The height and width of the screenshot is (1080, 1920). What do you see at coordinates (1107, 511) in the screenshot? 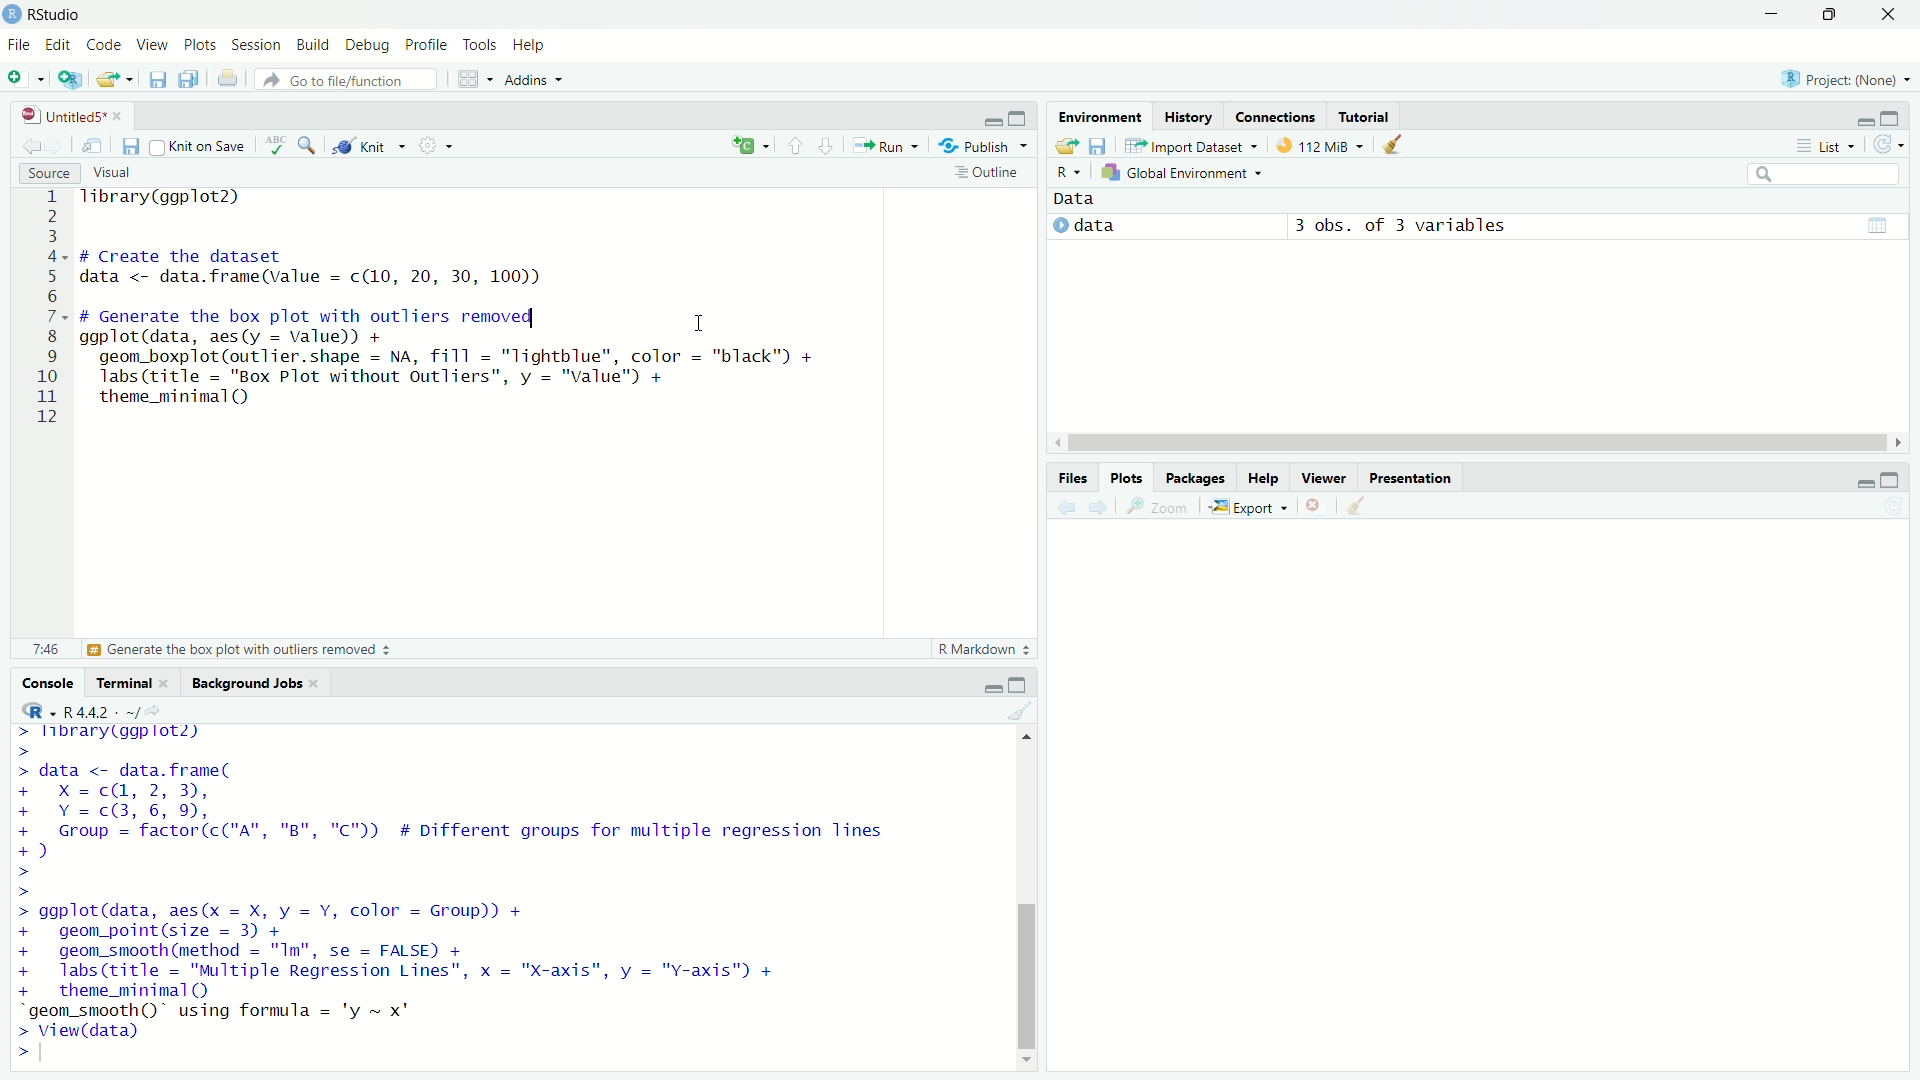
I see `next` at bounding box center [1107, 511].